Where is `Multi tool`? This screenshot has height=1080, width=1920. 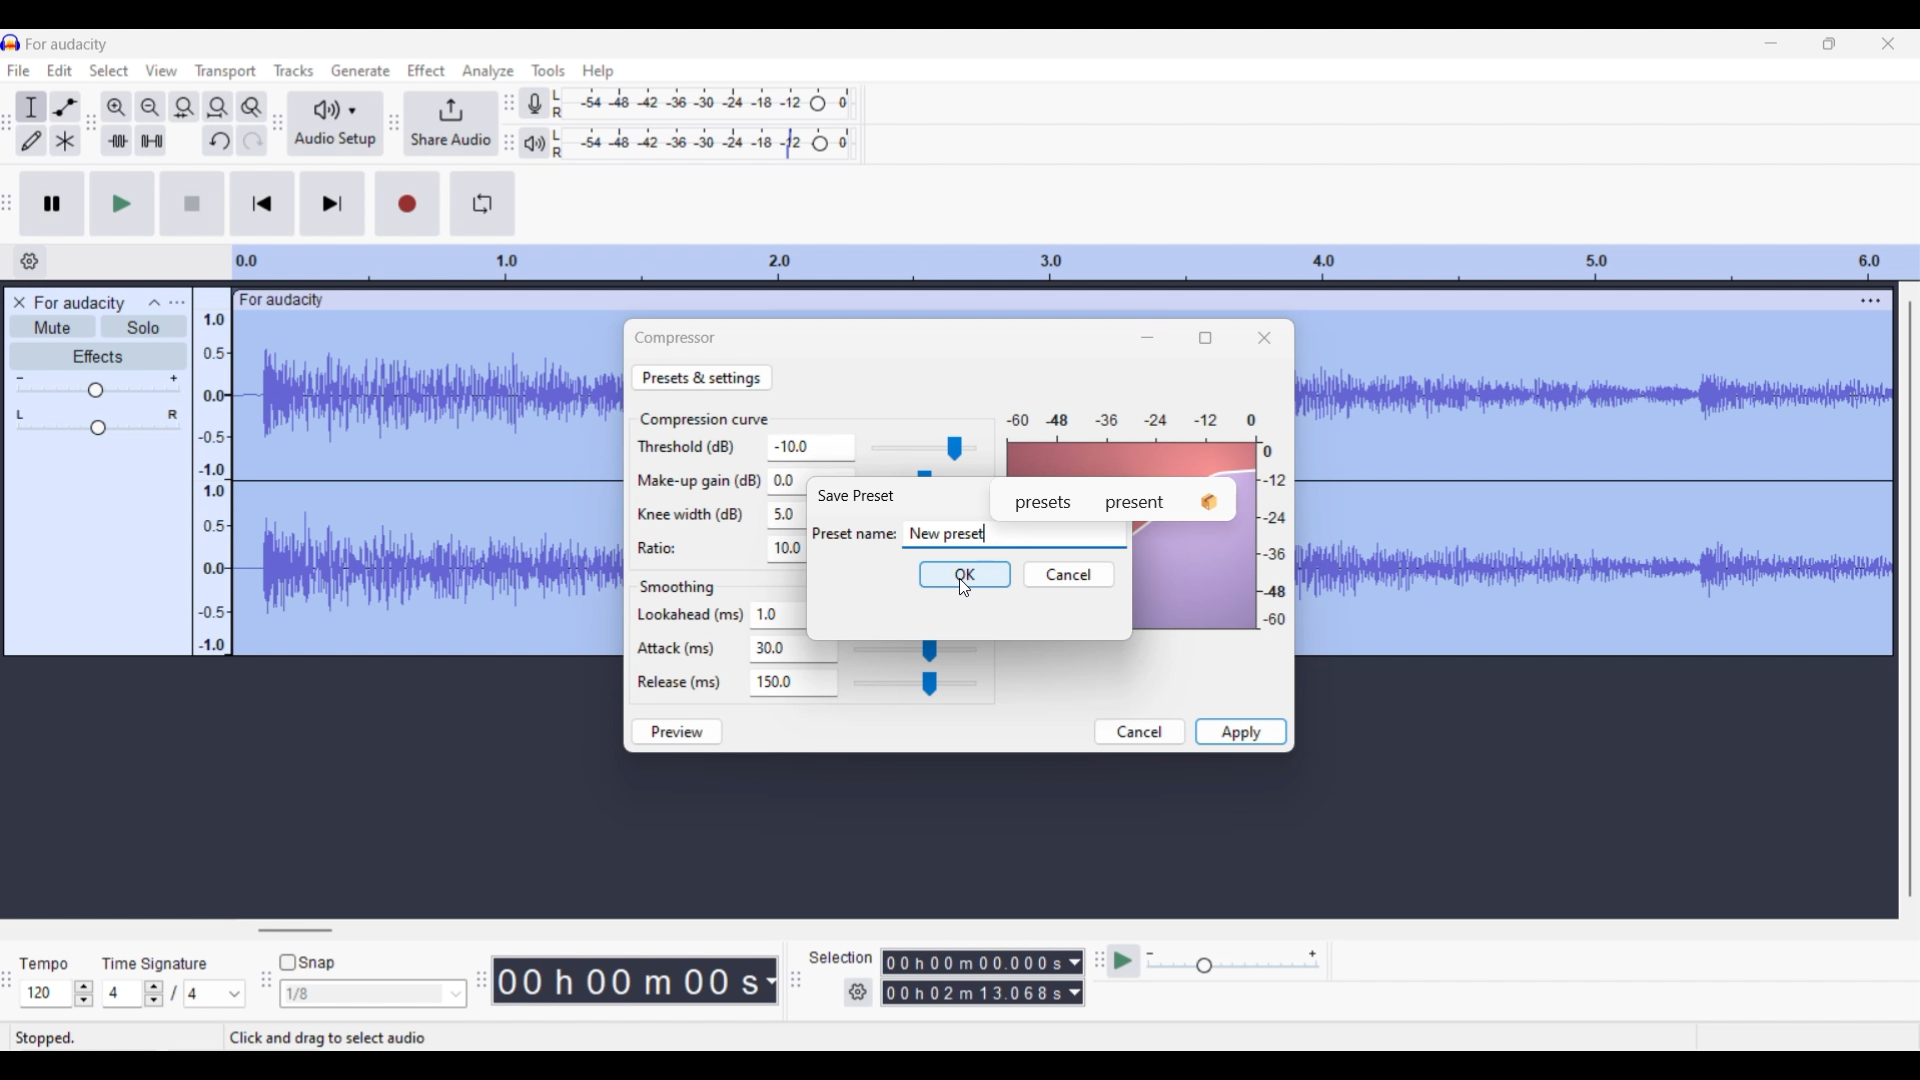 Multi tool is located at coordinates (64, 140).